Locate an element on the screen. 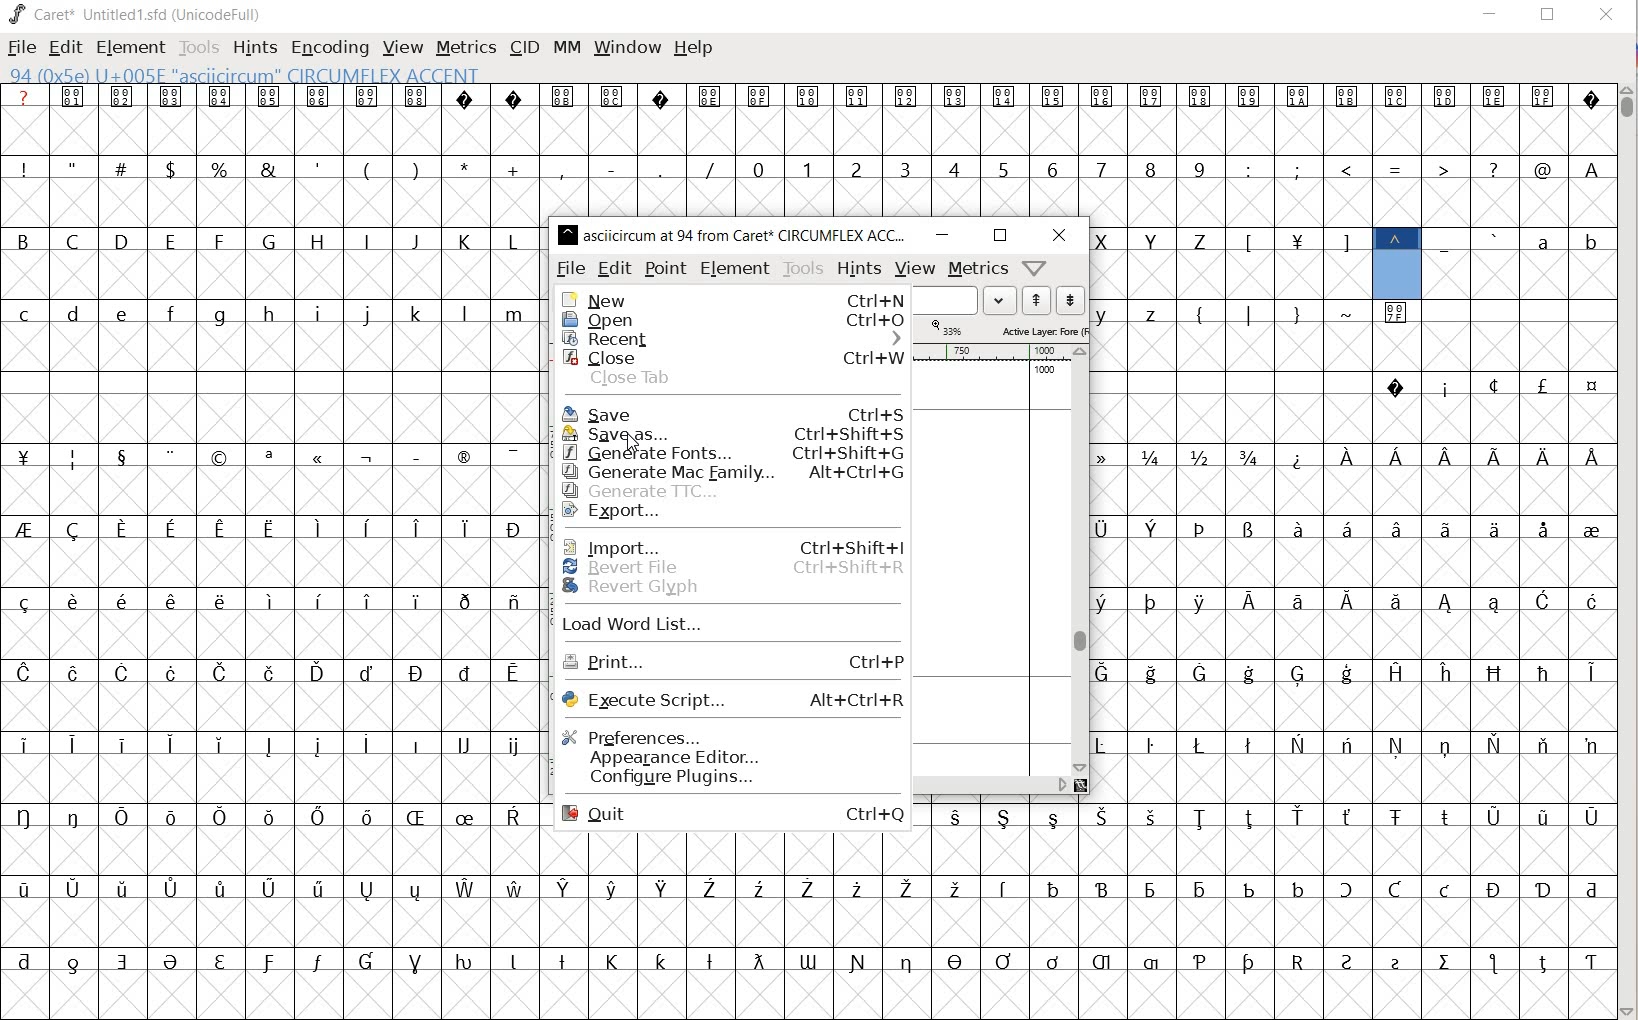  close tab is located at coordinates (732, 380).